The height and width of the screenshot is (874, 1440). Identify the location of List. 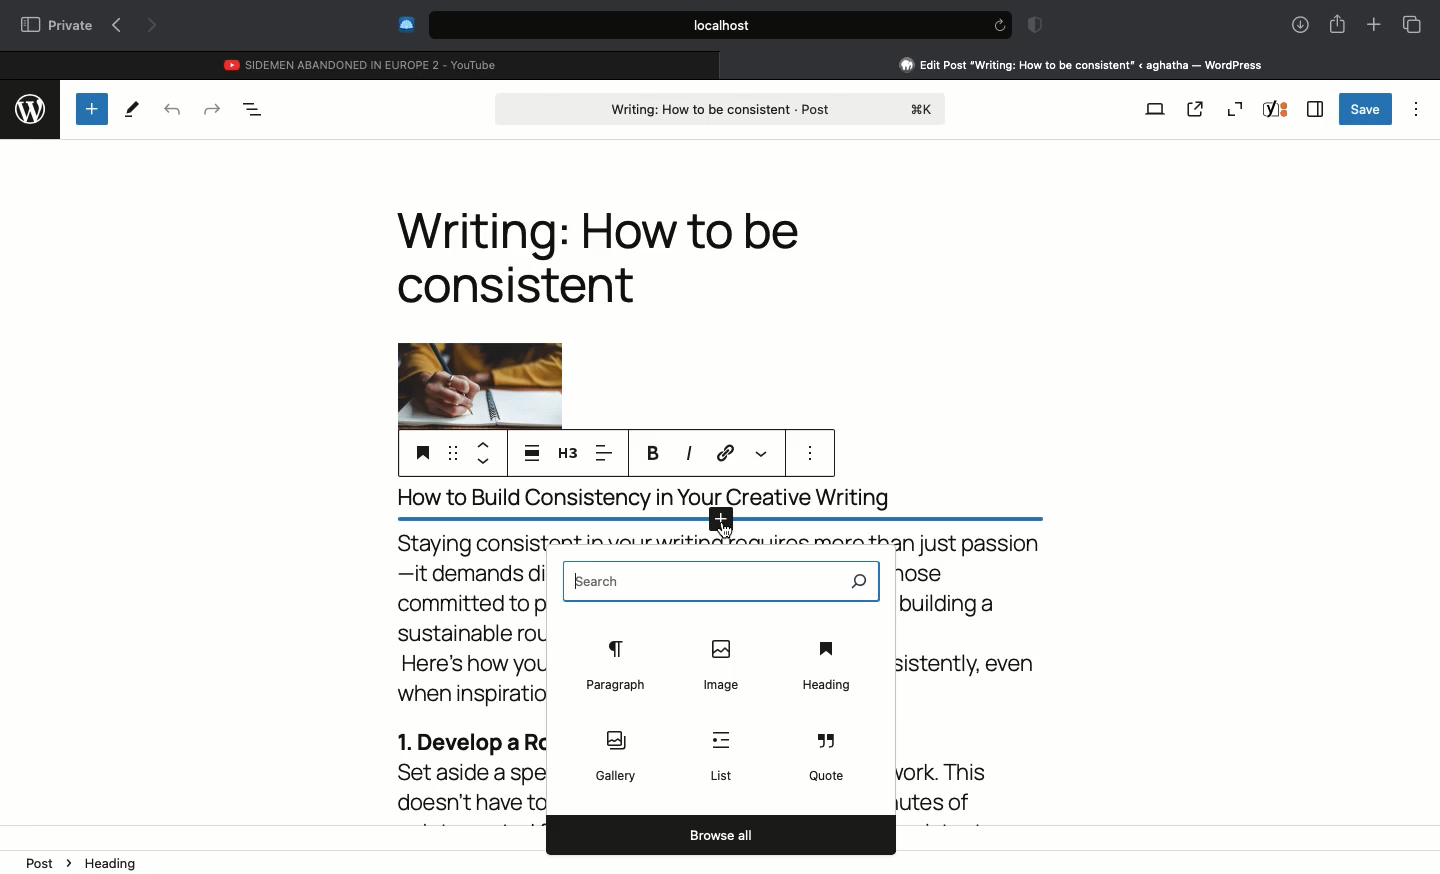
(726, 756).